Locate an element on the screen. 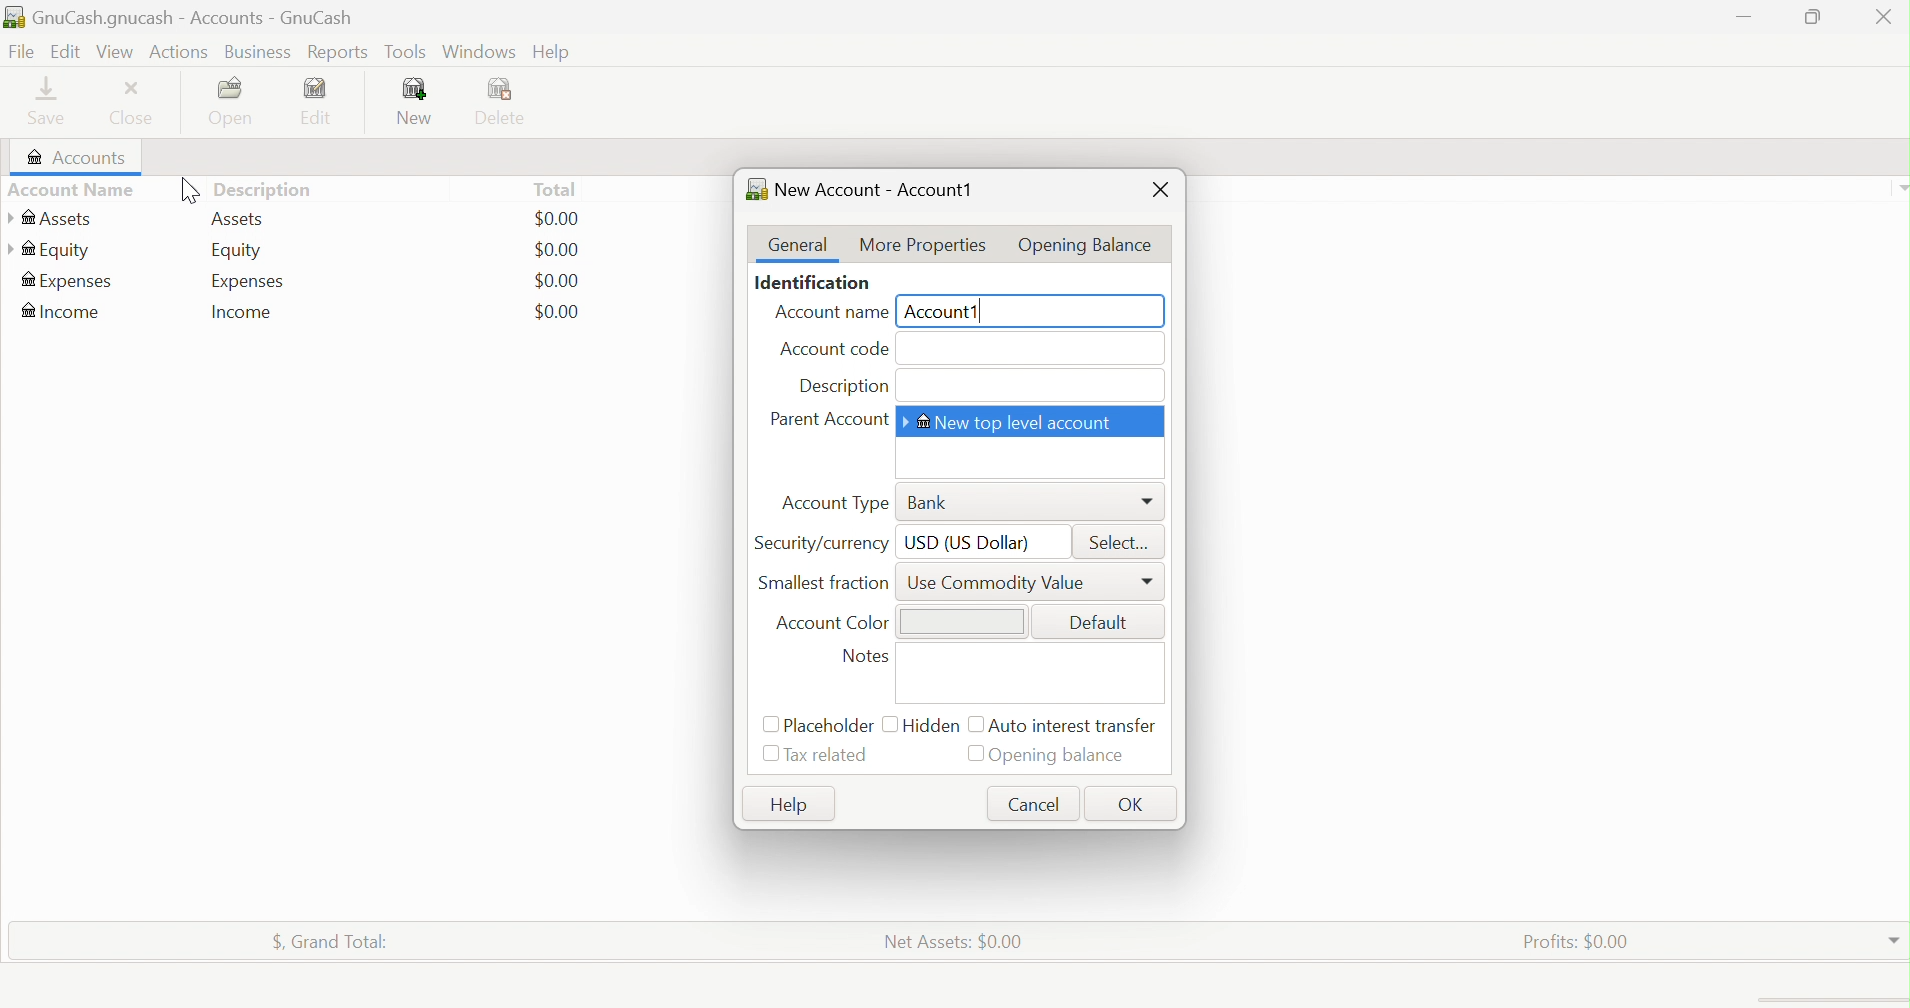  Account Color is located at coordinates (832, 624).